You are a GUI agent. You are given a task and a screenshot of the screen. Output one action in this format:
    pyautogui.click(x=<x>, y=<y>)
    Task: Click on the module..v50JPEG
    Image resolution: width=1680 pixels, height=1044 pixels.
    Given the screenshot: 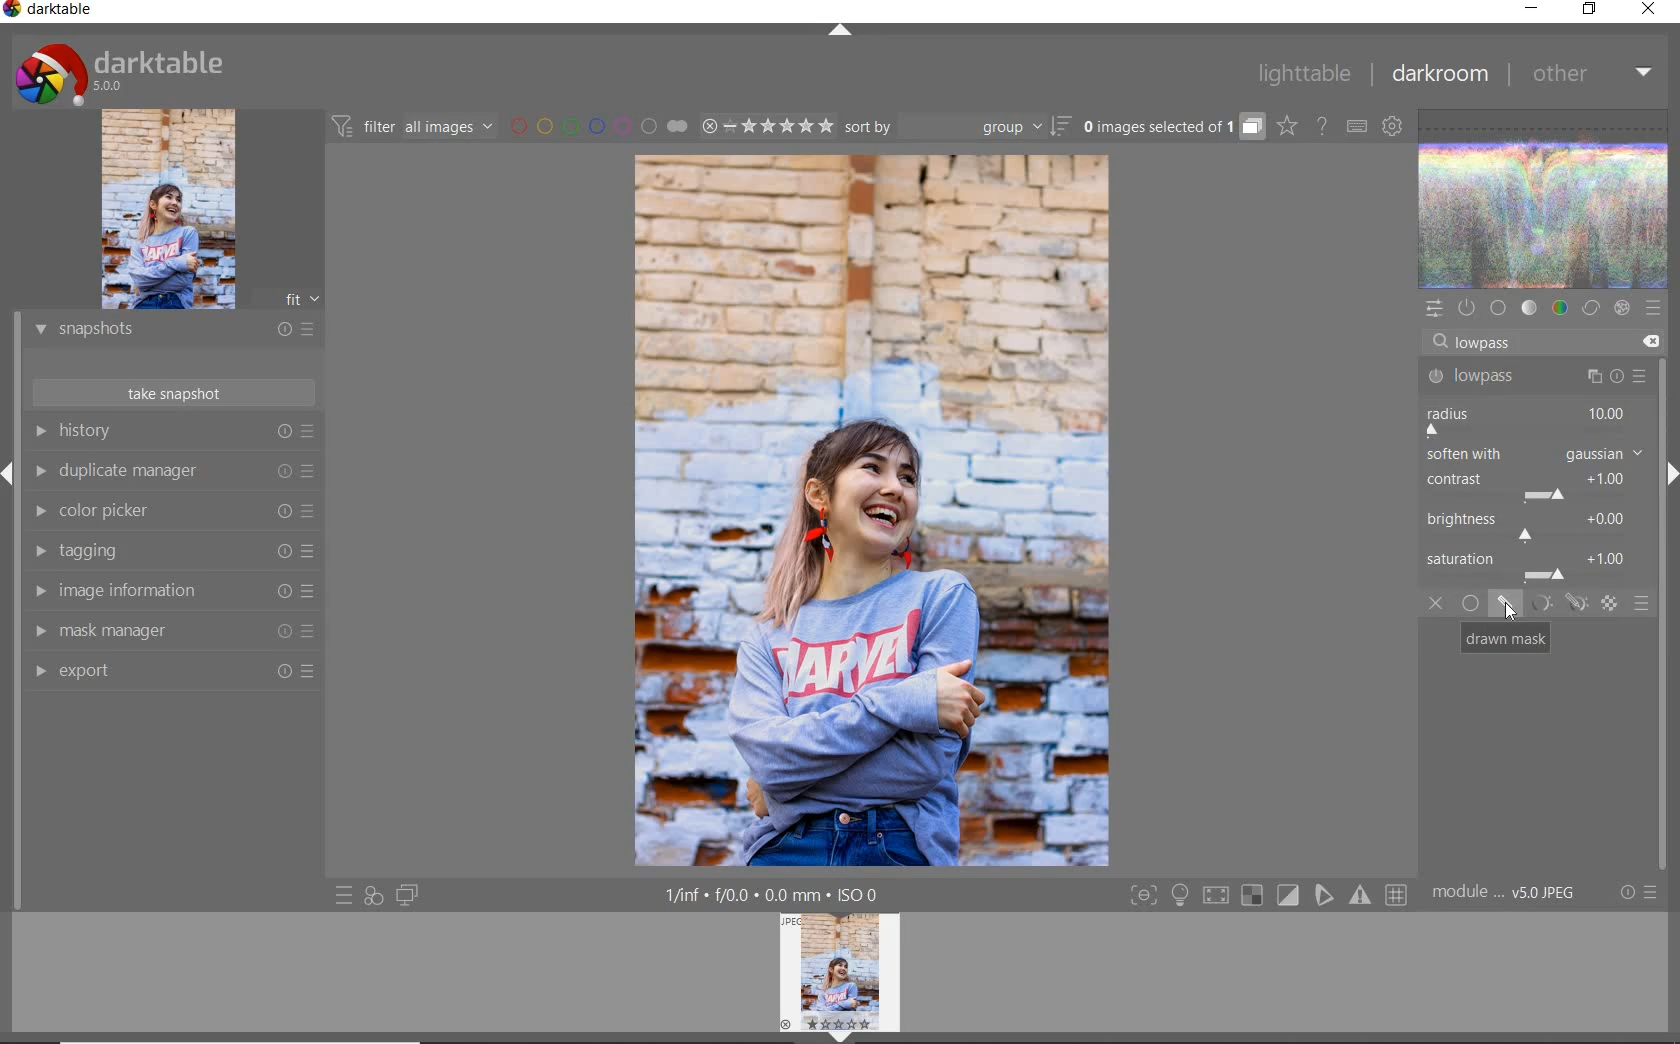 What is the action you would take?
    pyautogui.click(x=1507, y=894)
    